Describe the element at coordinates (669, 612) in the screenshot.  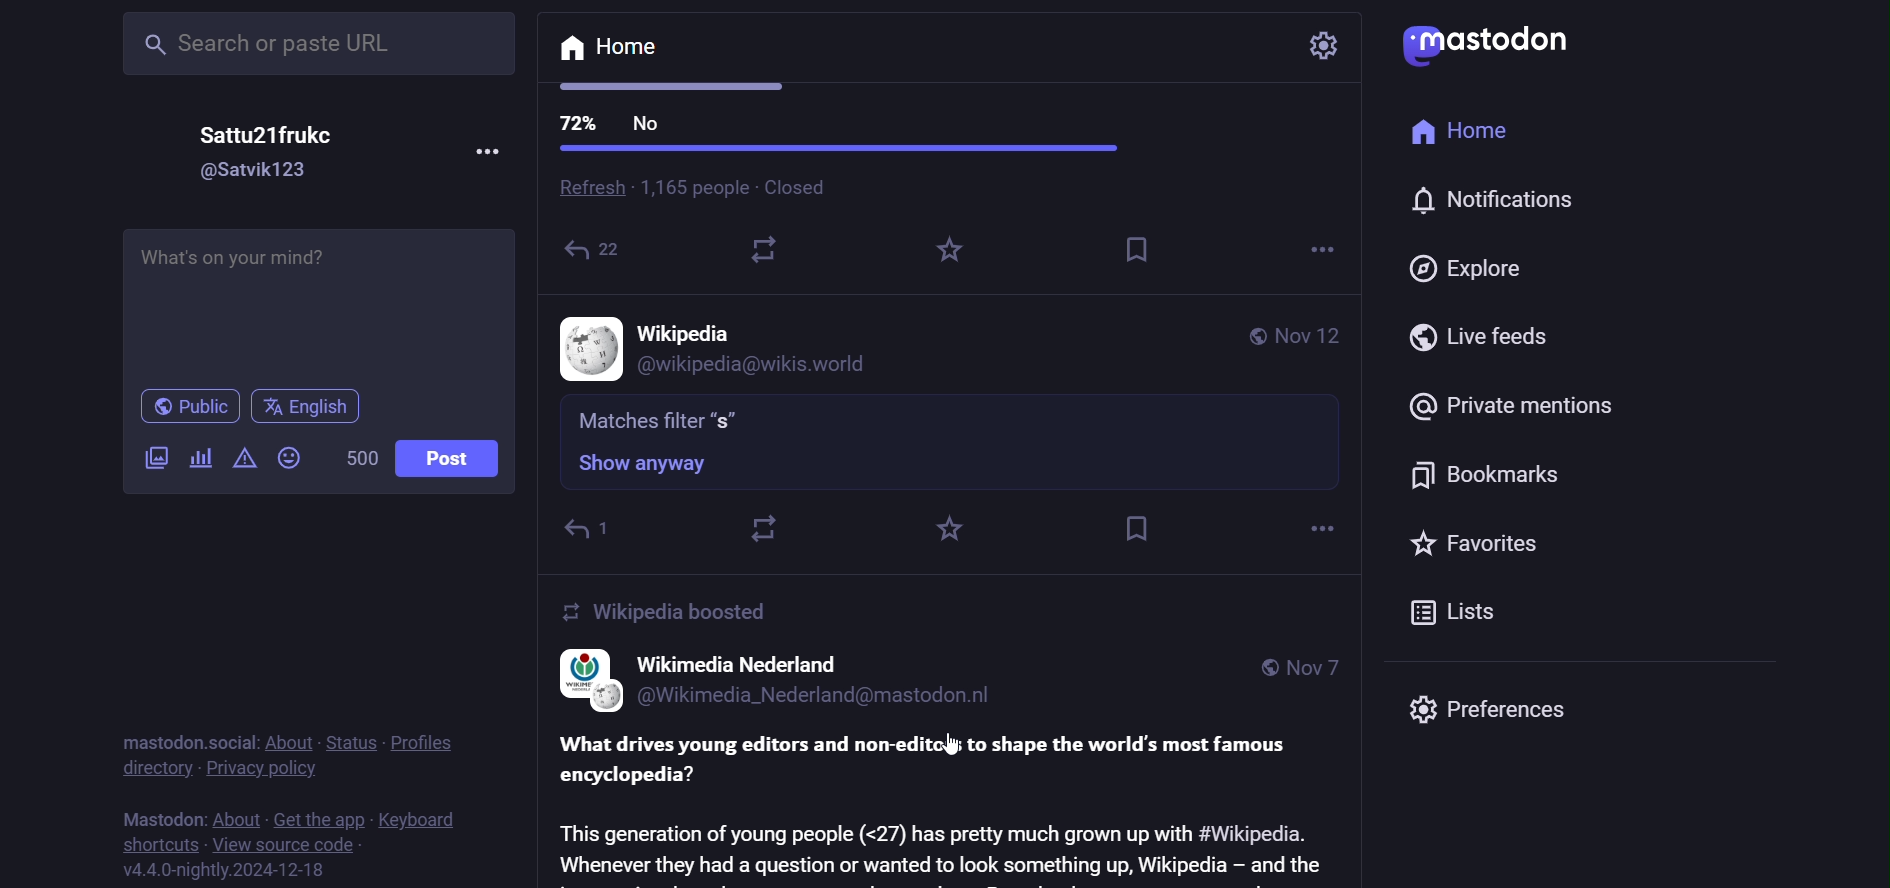
I see `Wikipedia boosted` at that location.